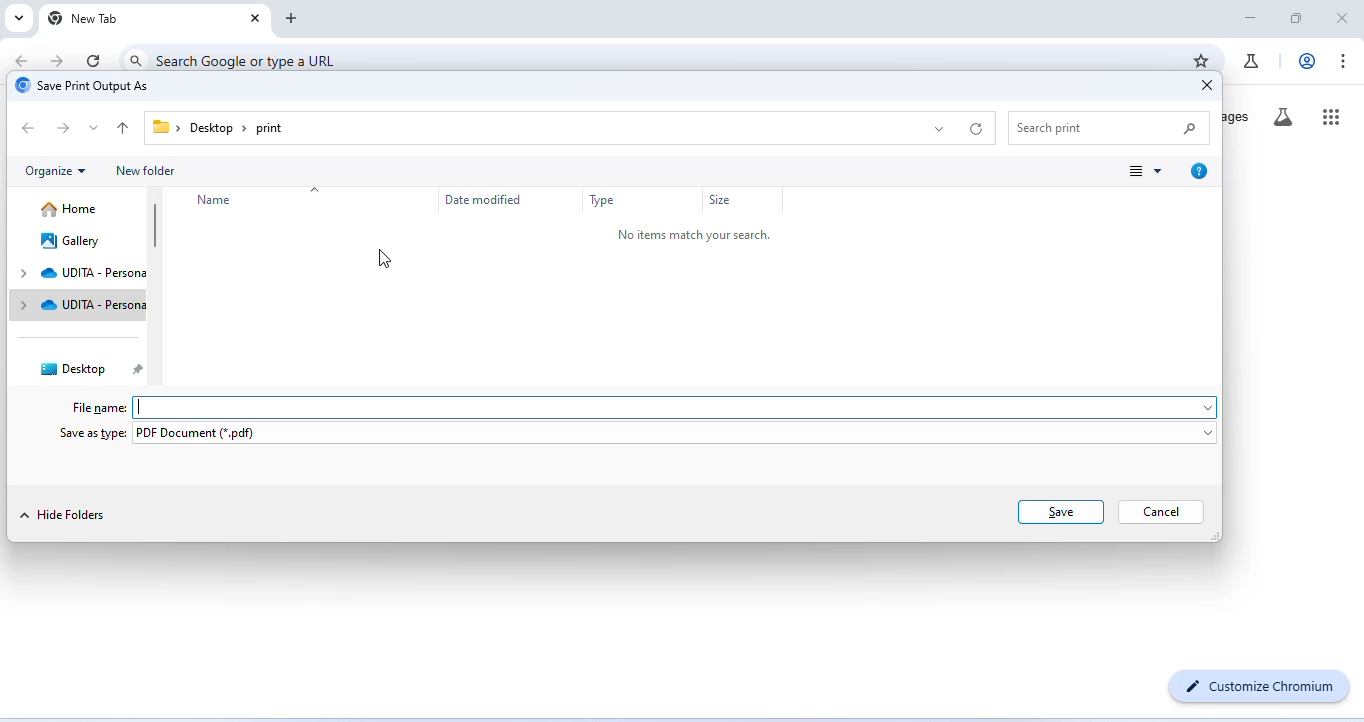 The height and width of the screenshot is (722, 1364). Describe the element at coordinates (723, 200) in the screenshot. I see `Size` at that location.